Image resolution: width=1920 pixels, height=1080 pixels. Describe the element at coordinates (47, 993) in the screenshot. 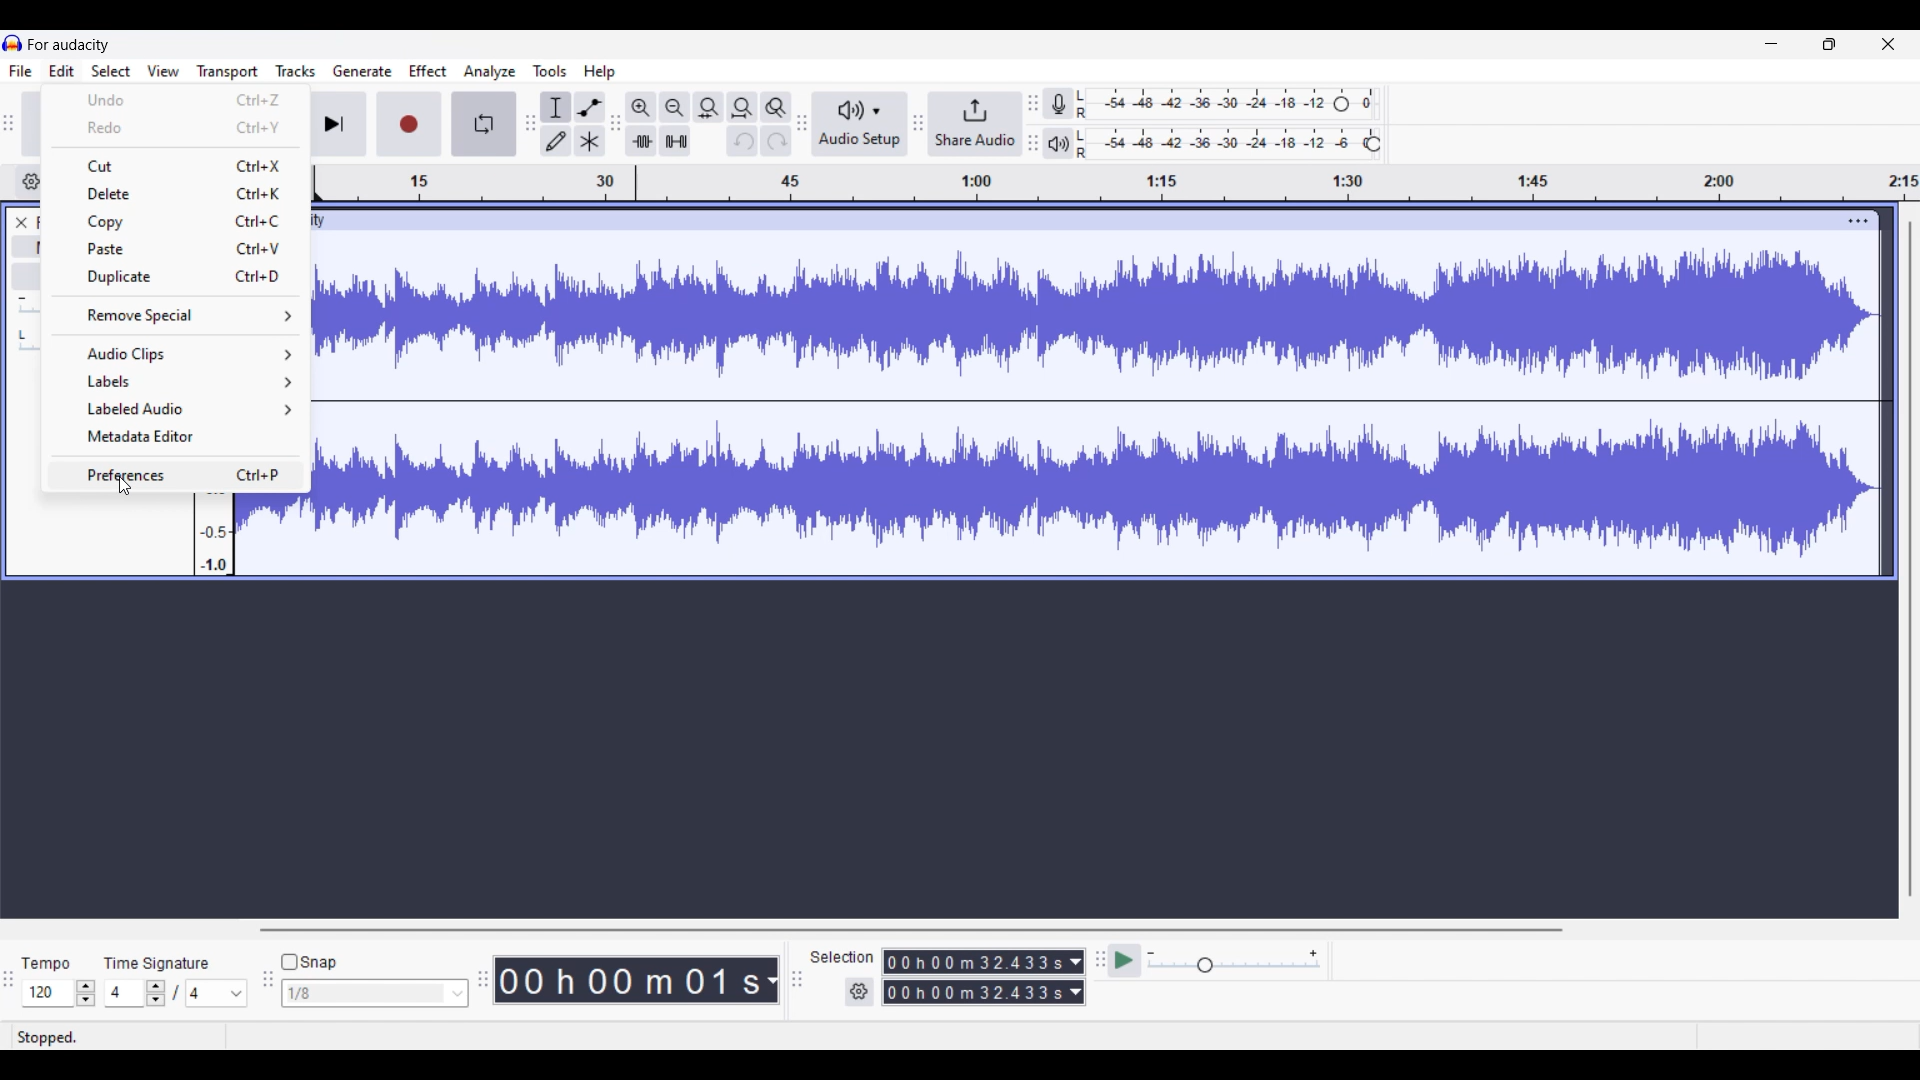

I see `Input tempo` at that location.